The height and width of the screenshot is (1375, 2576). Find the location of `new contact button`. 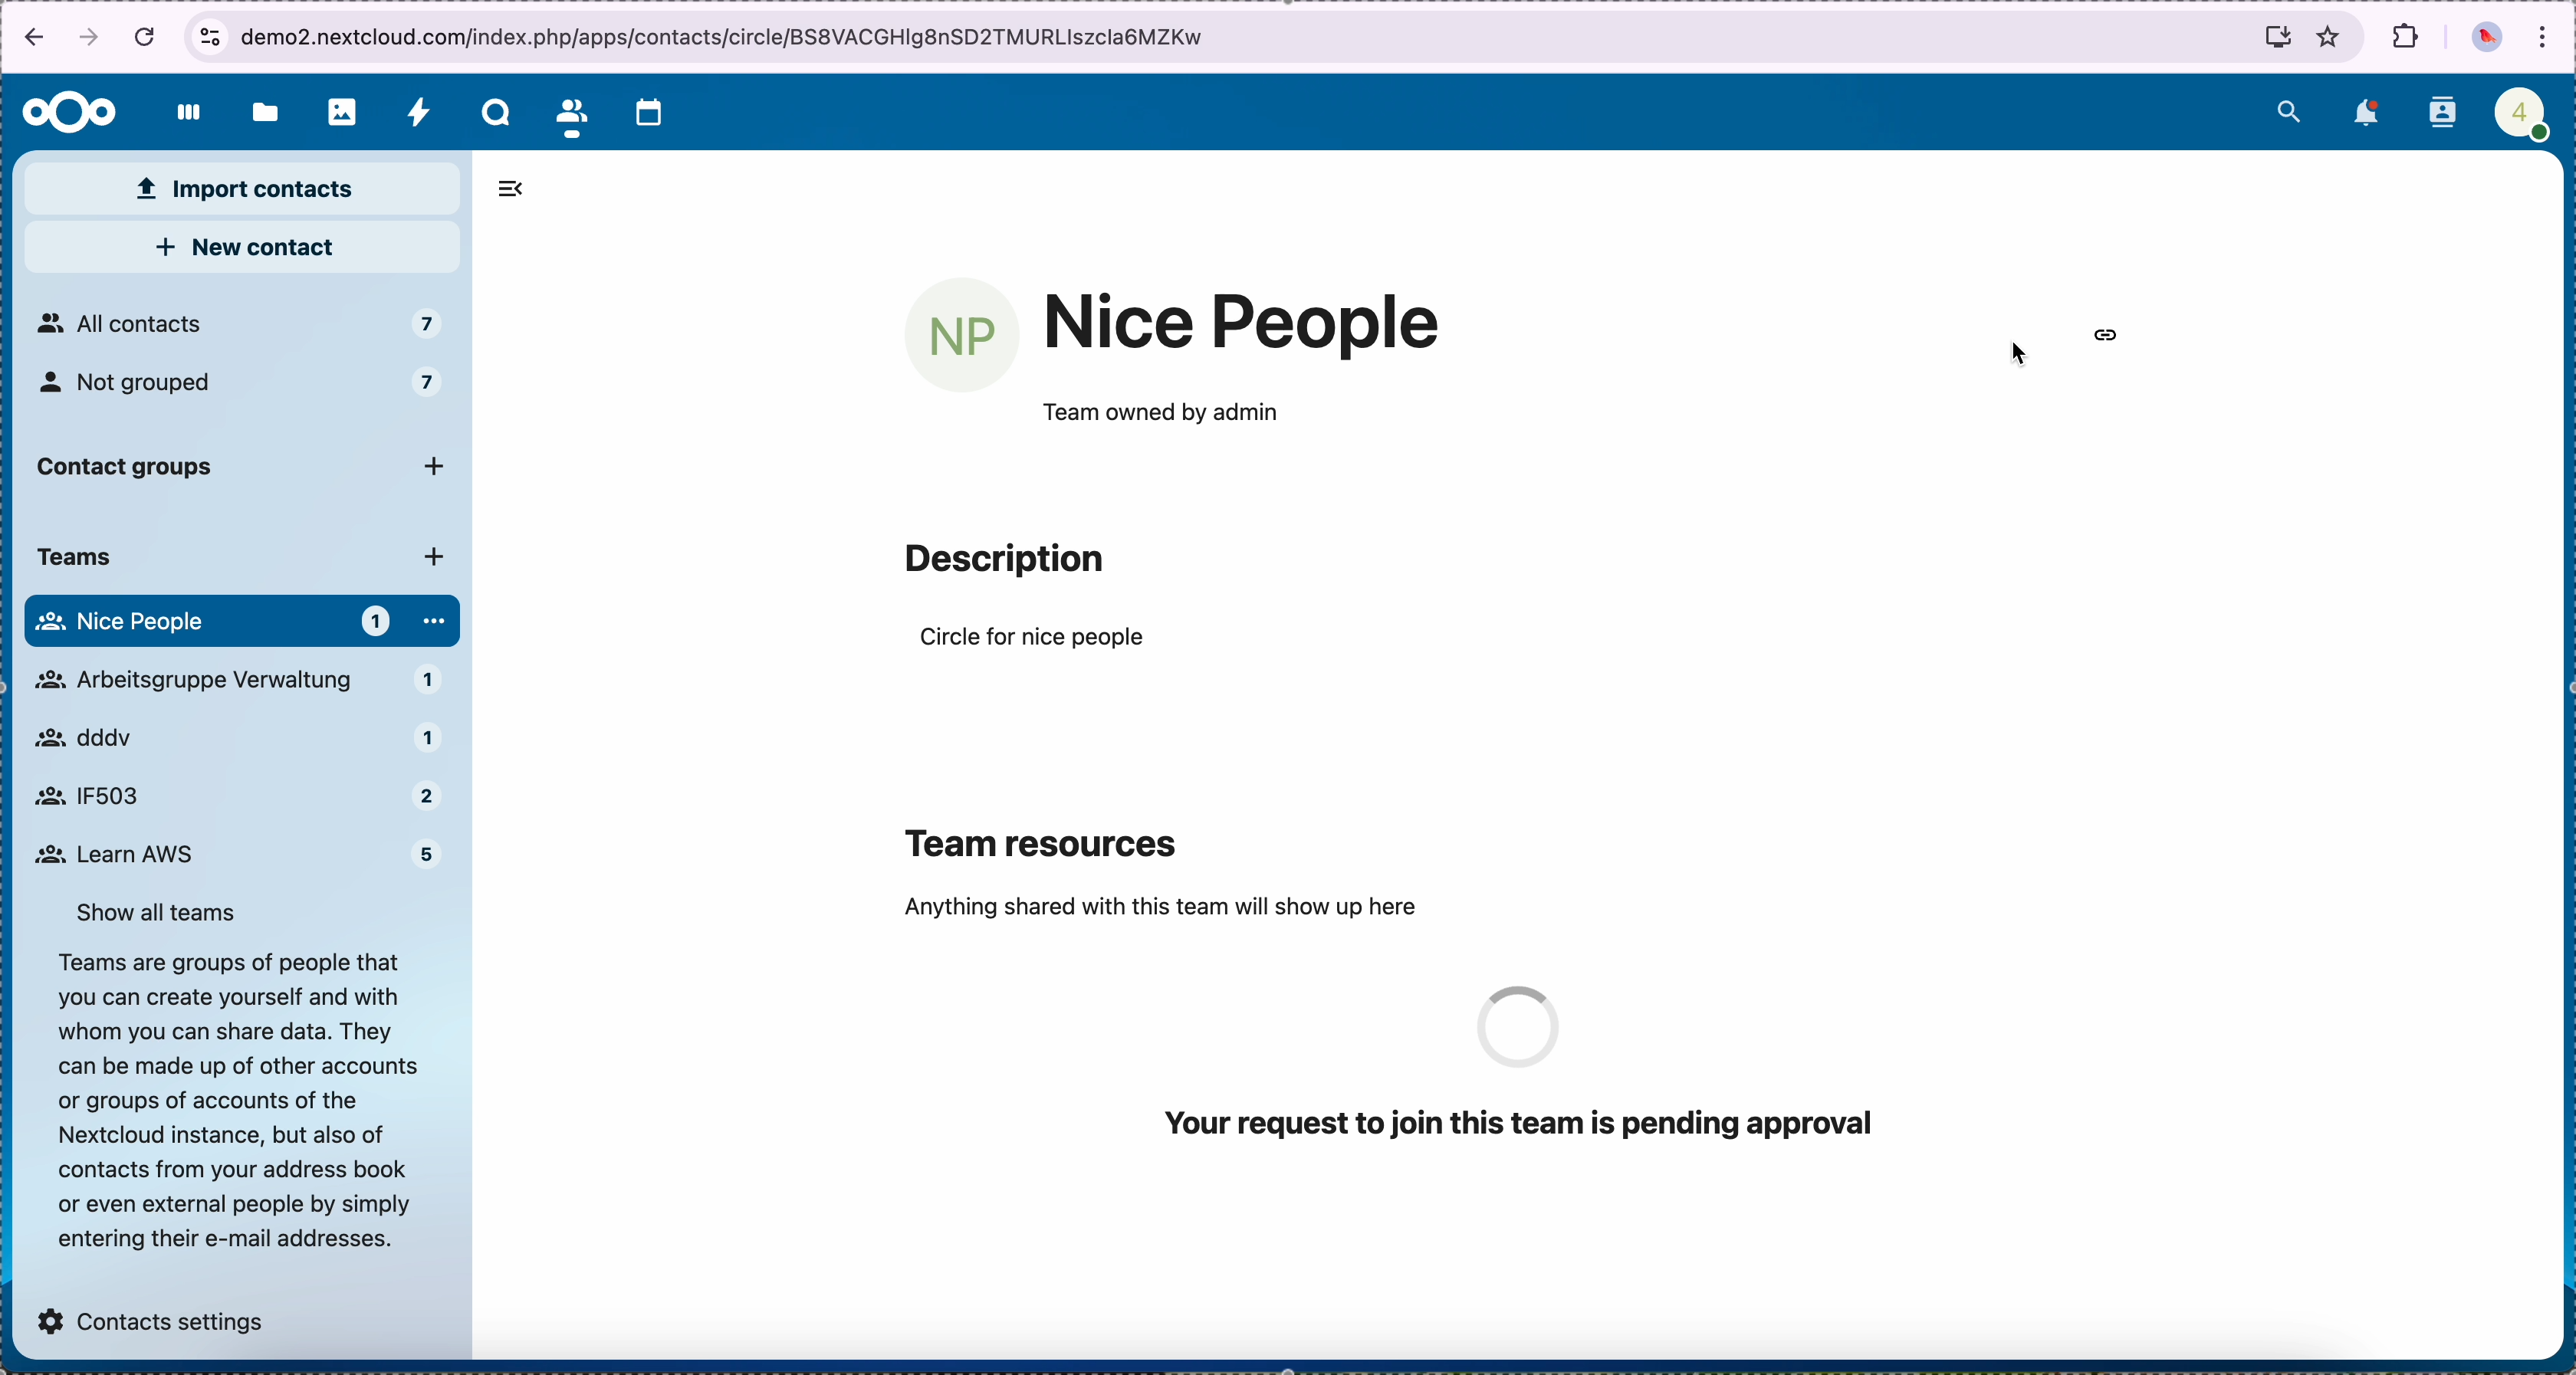

new contact button is located at coordinates (240, 249).